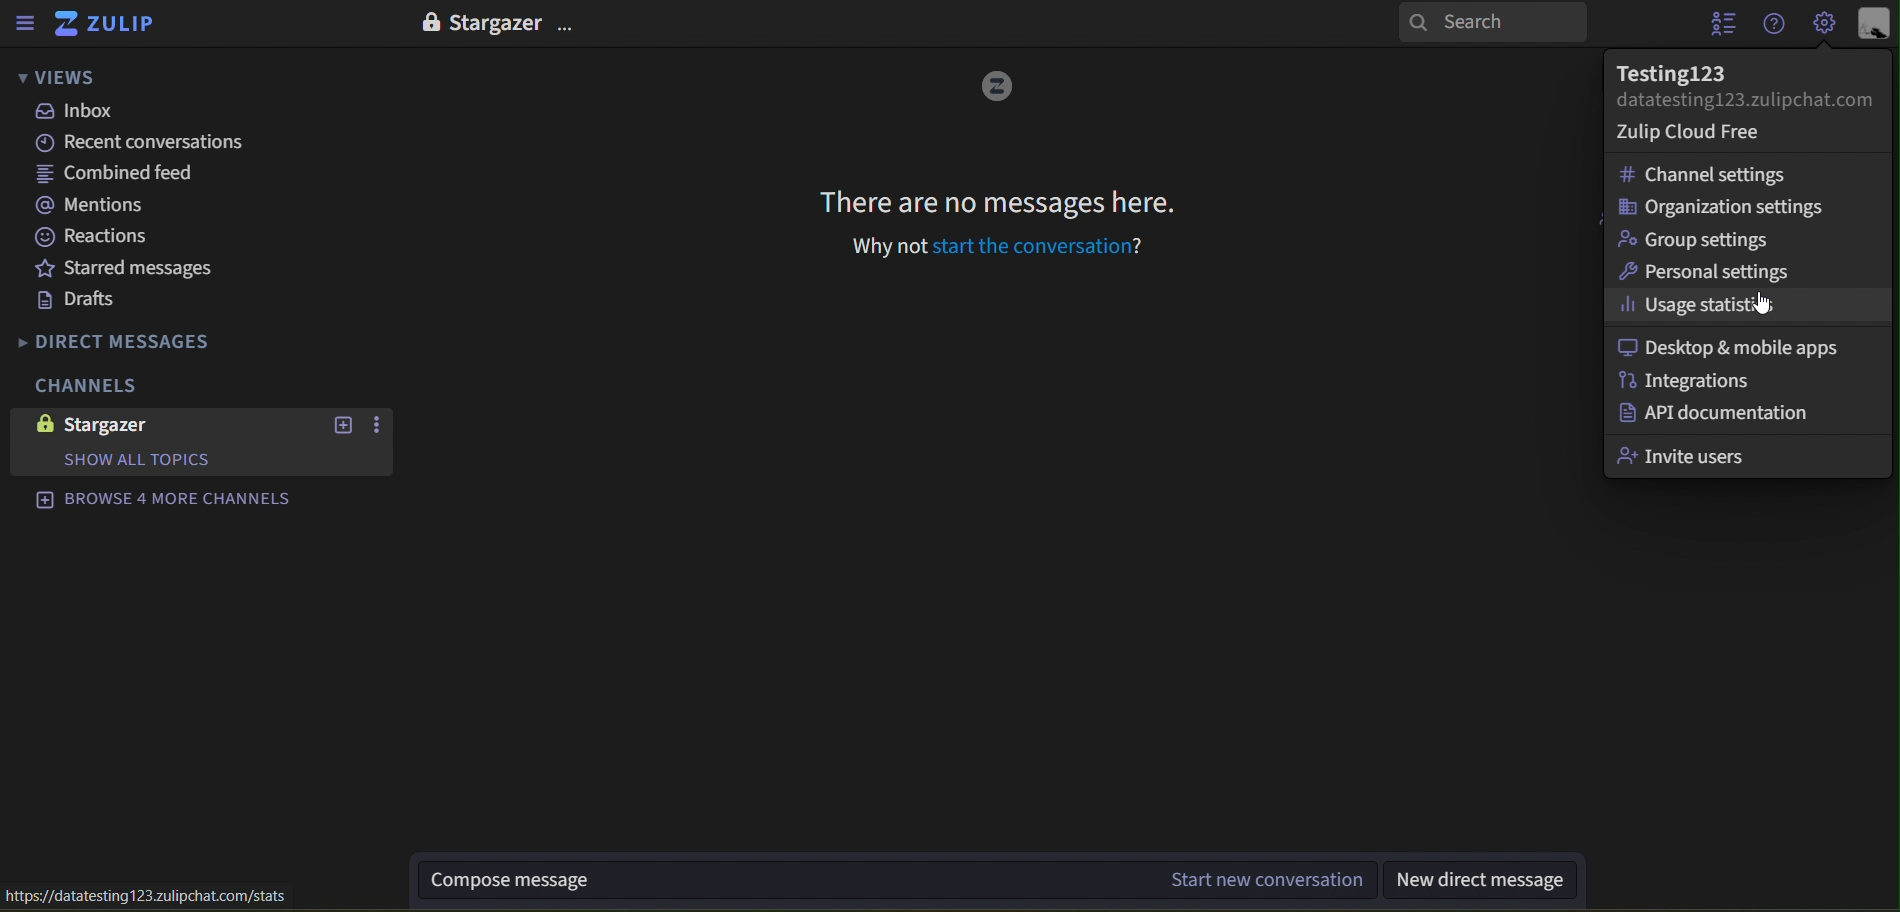 This screenshot has height=912, width=1900. I want to click on channel settings, so click(1703, 176).